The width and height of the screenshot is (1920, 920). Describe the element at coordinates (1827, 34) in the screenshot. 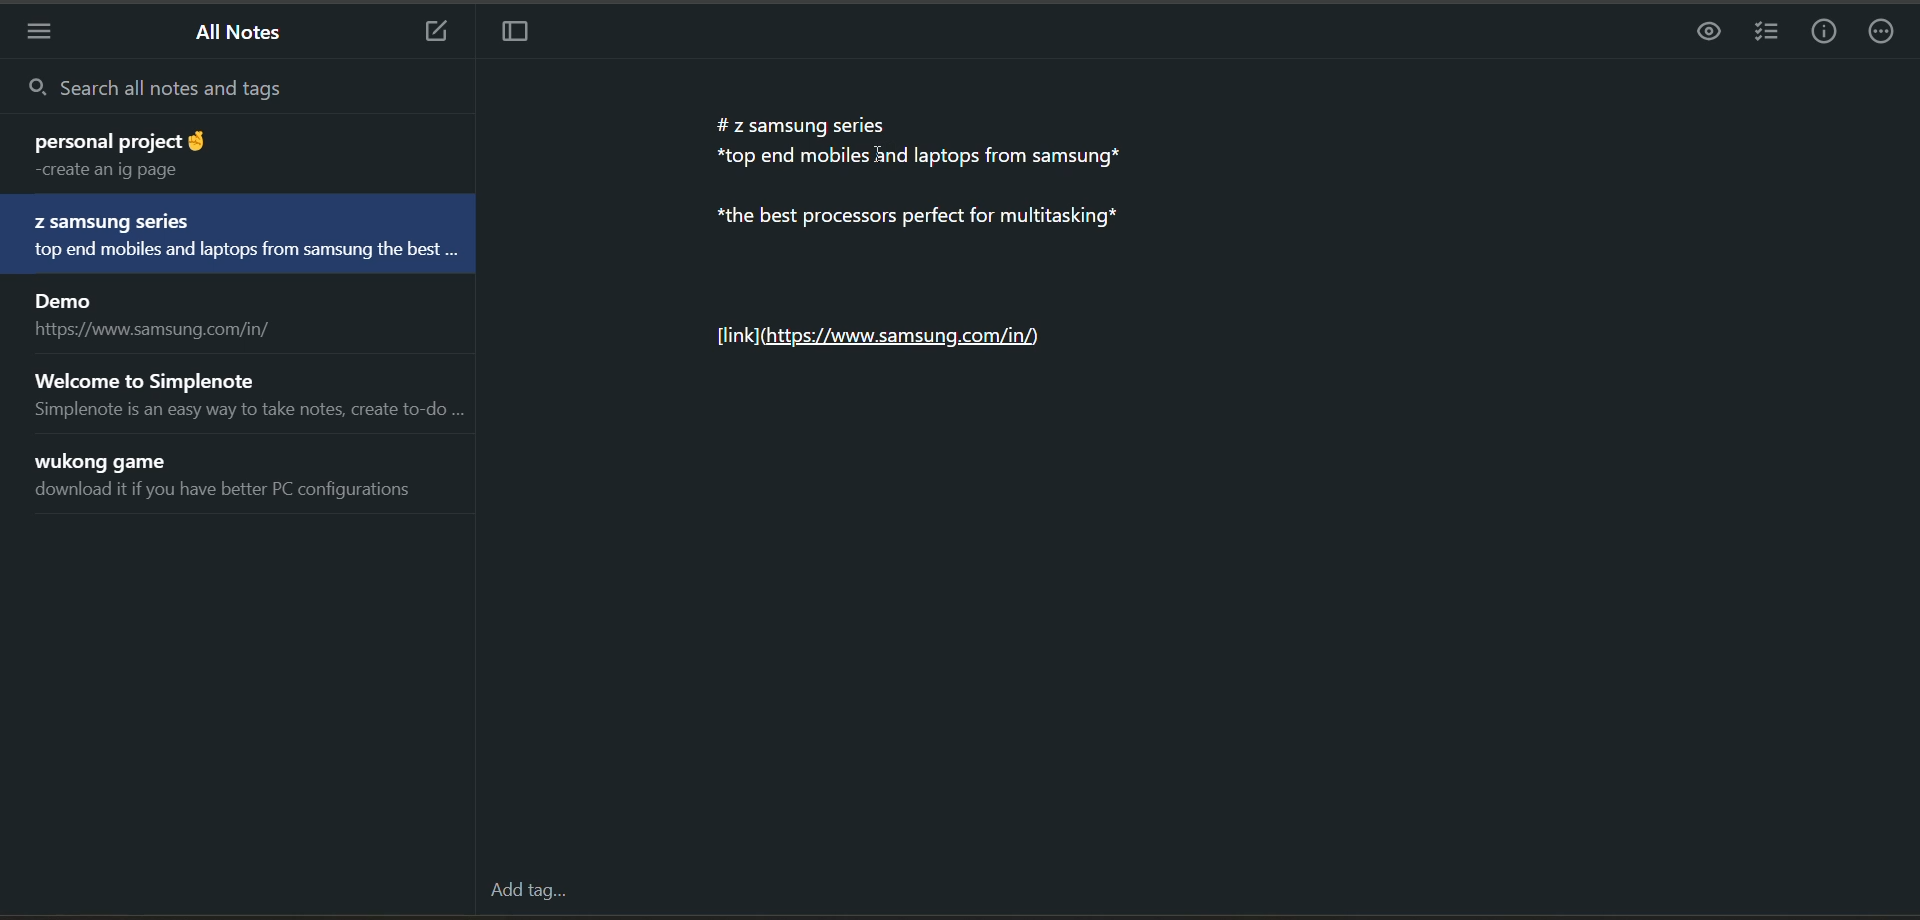

I see `info` at that location.